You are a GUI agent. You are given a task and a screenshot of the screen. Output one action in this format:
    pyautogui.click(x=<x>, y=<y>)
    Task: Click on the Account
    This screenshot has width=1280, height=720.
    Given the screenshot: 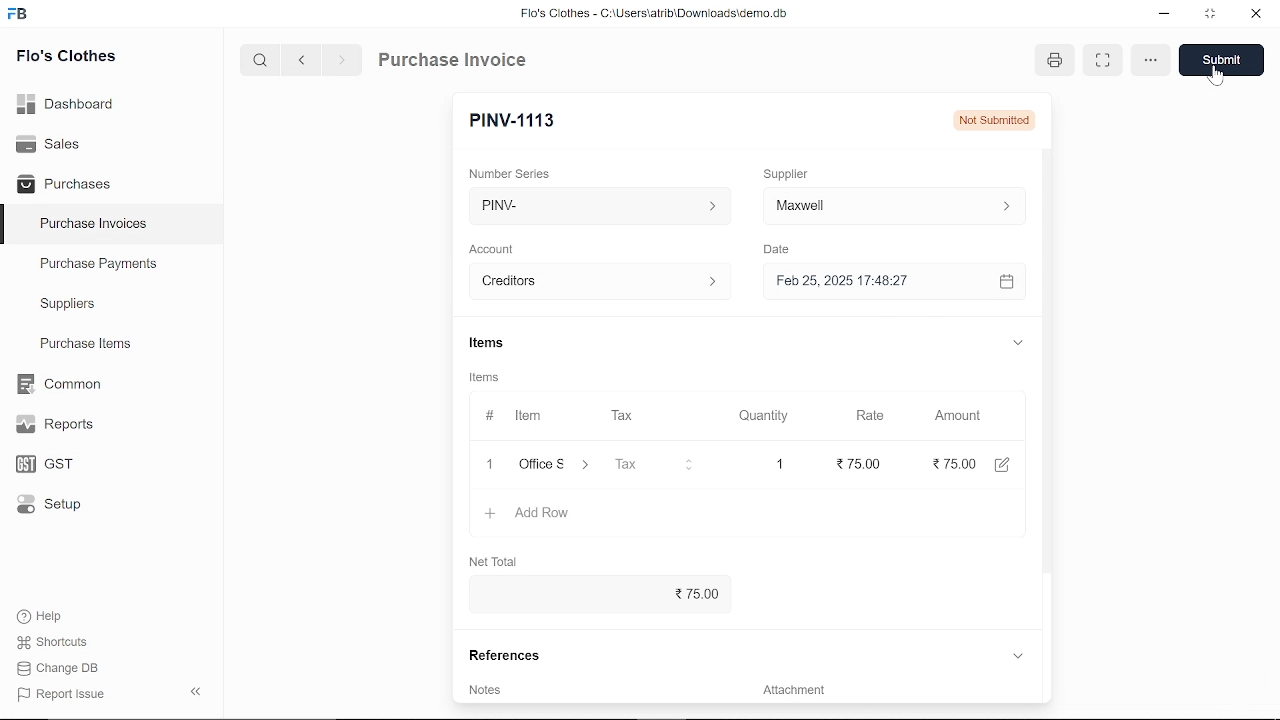 What is the action you would take?
    pyautogui.click(x=498, y=247)
    